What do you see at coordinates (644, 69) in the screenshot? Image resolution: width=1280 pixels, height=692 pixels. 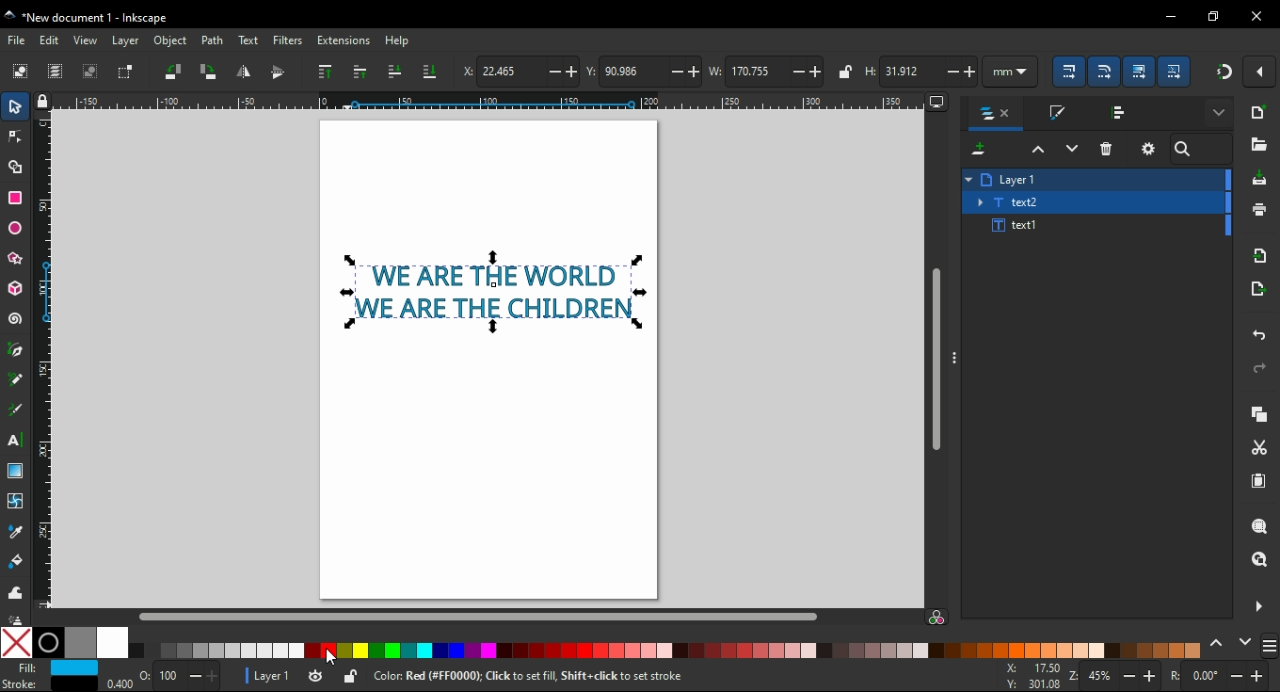 I see `vertical coordinates of selected object` at bounding box center [644, 69].